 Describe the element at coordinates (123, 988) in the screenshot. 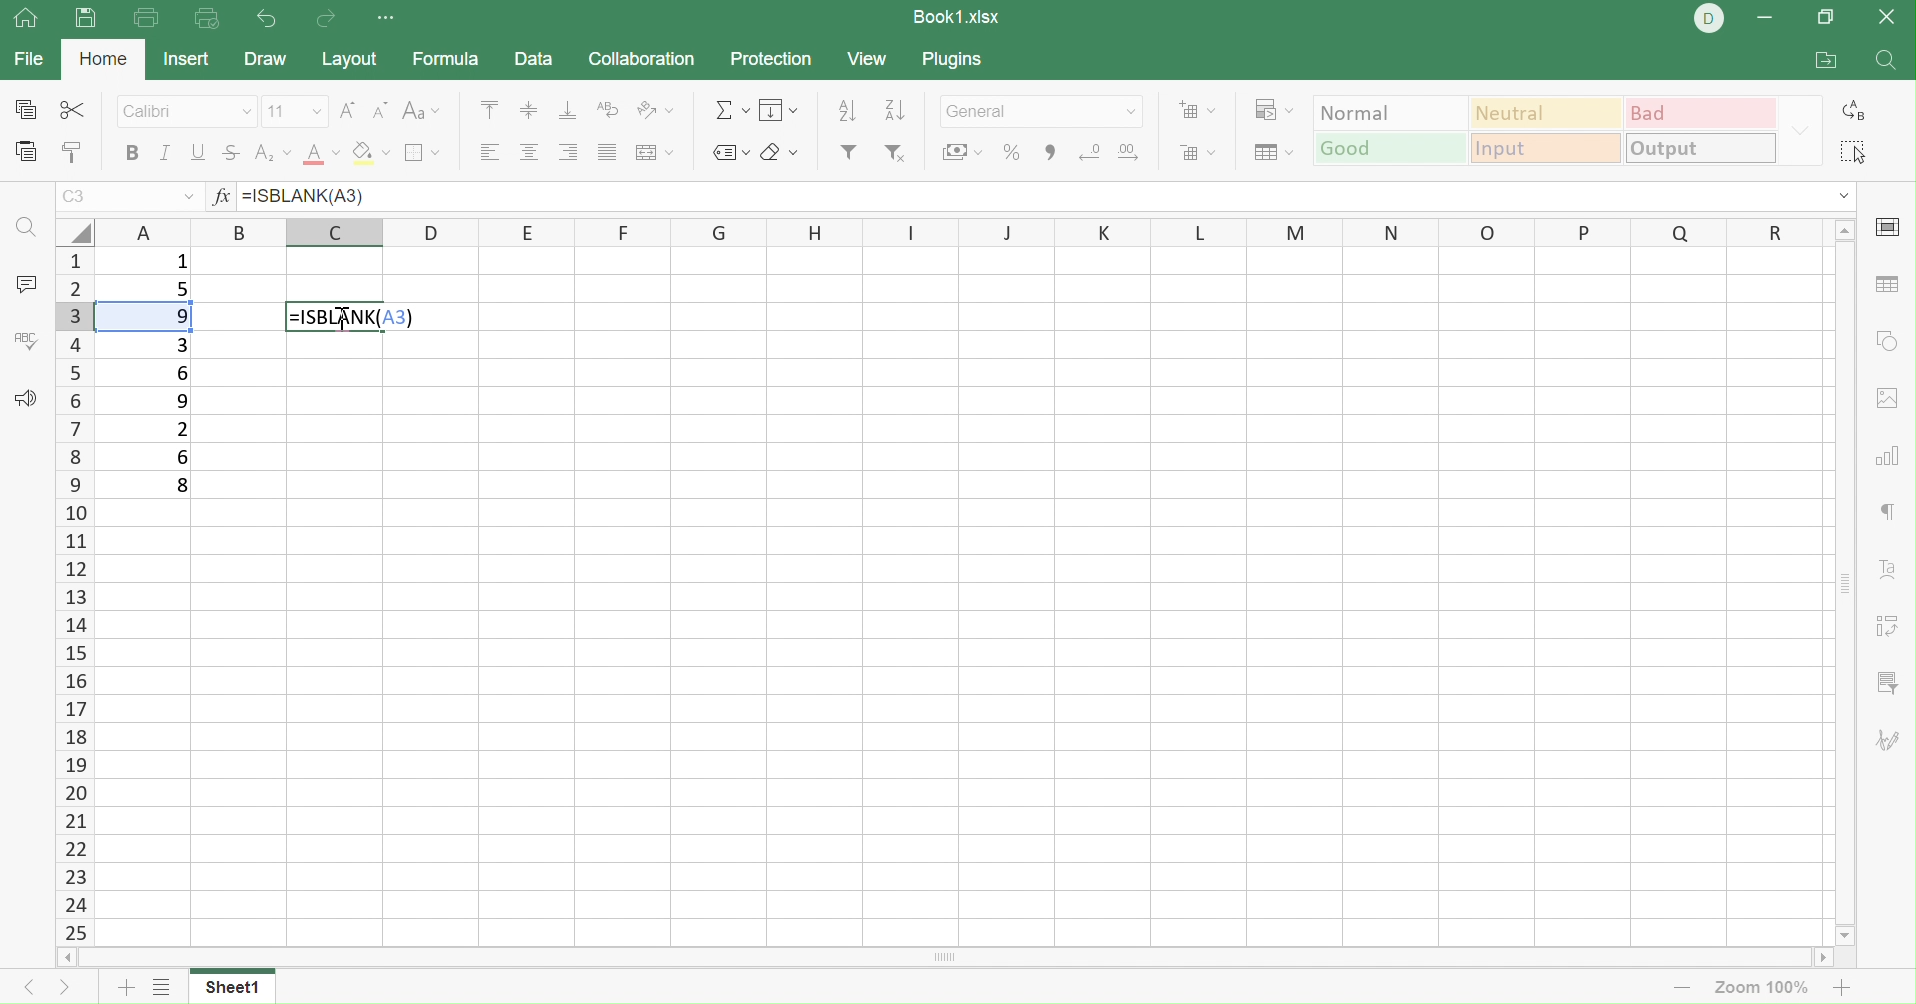

I see `Add sheet` at that location.